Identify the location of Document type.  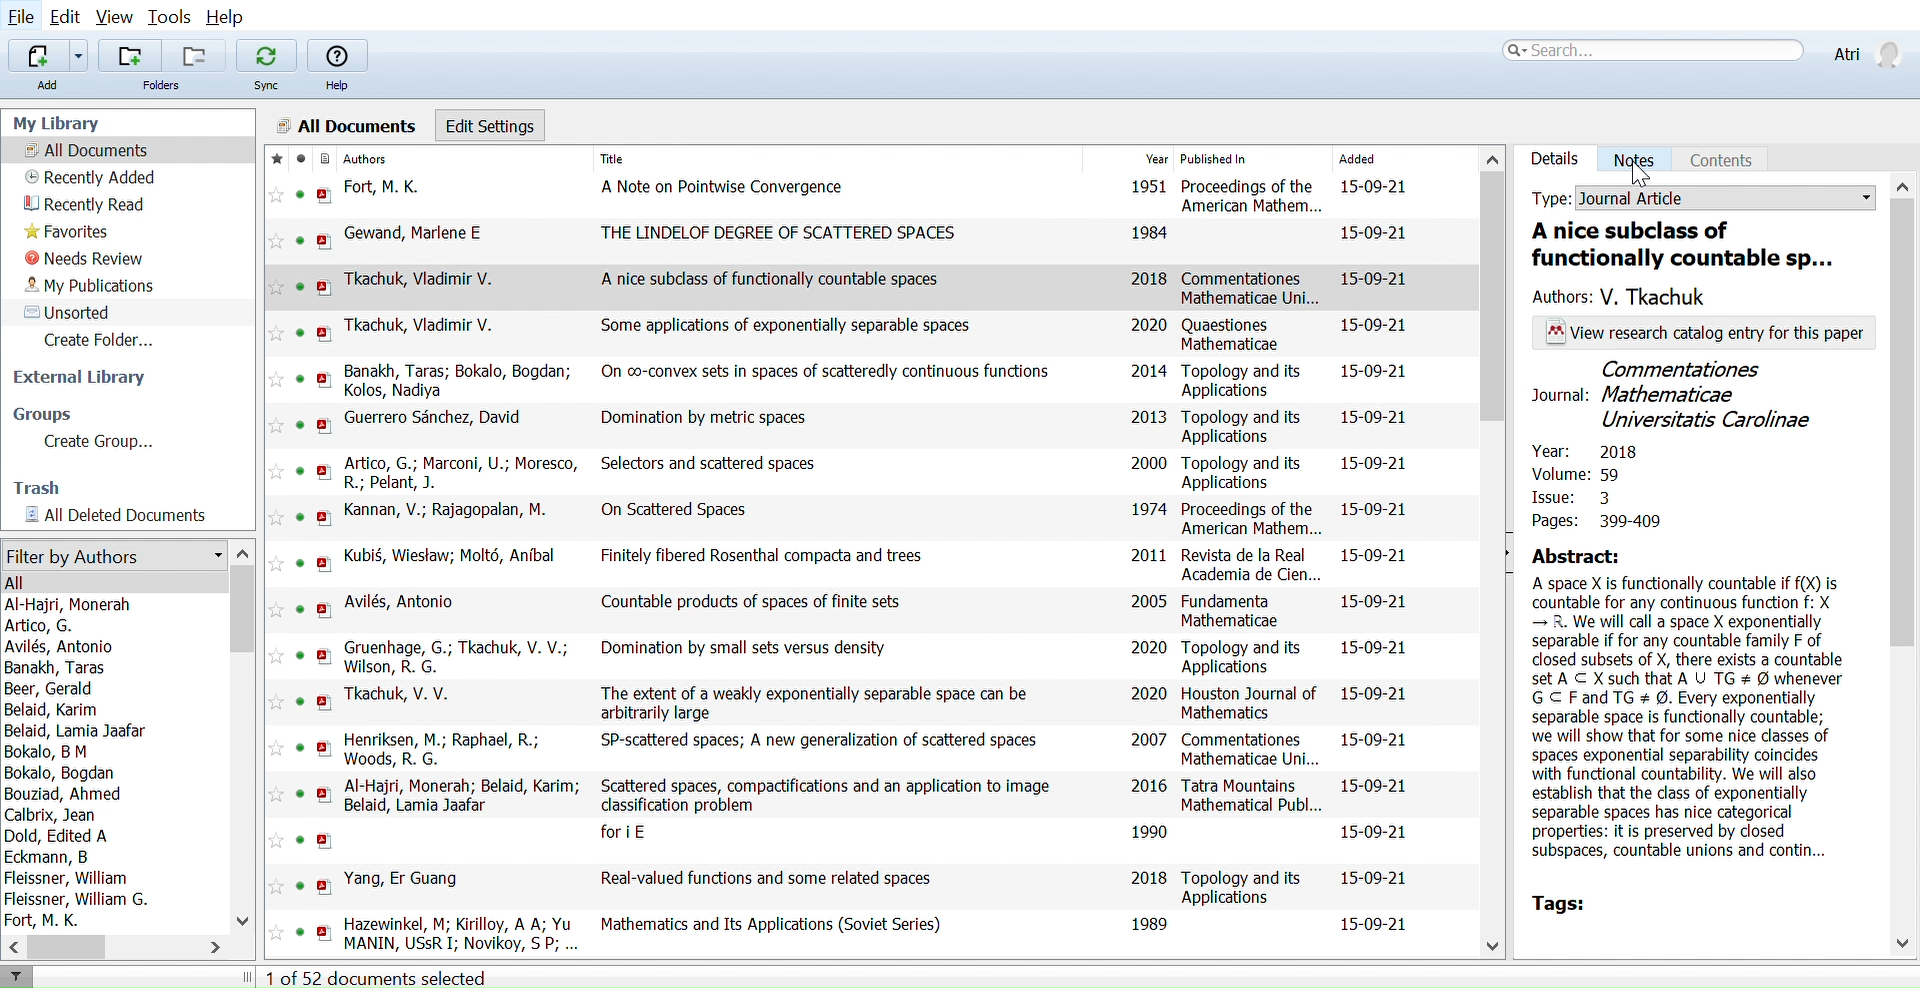
(1727, 196).